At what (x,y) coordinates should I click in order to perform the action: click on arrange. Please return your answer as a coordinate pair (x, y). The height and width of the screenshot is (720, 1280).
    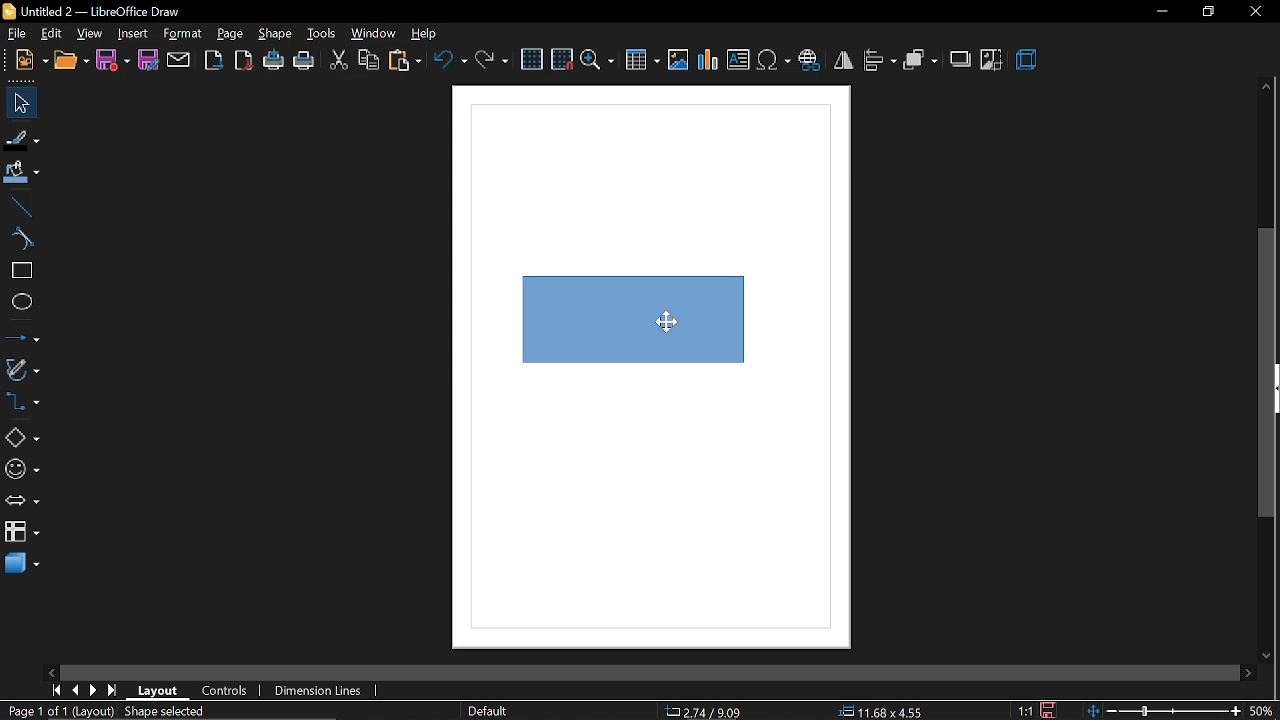
    Looking at the image, I should click on (920, 60).